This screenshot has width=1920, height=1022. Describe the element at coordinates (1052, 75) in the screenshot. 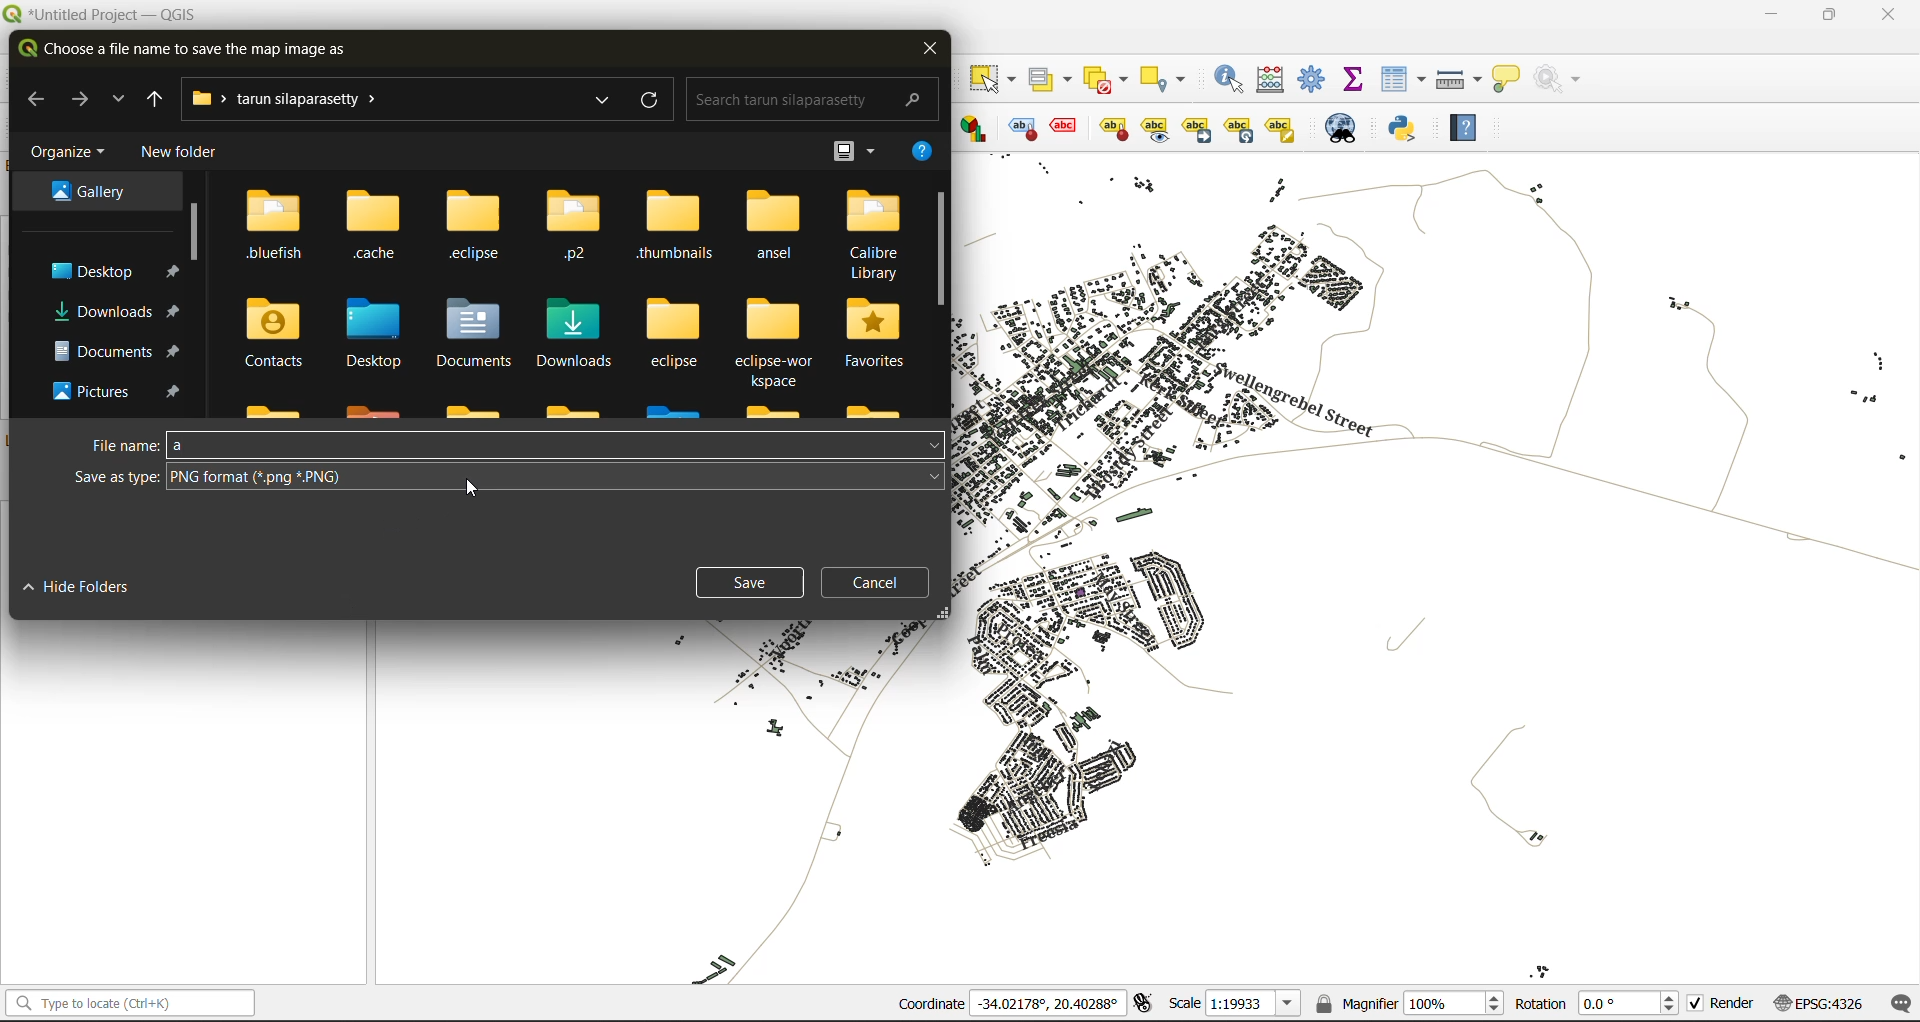

I see `select value` at that location.